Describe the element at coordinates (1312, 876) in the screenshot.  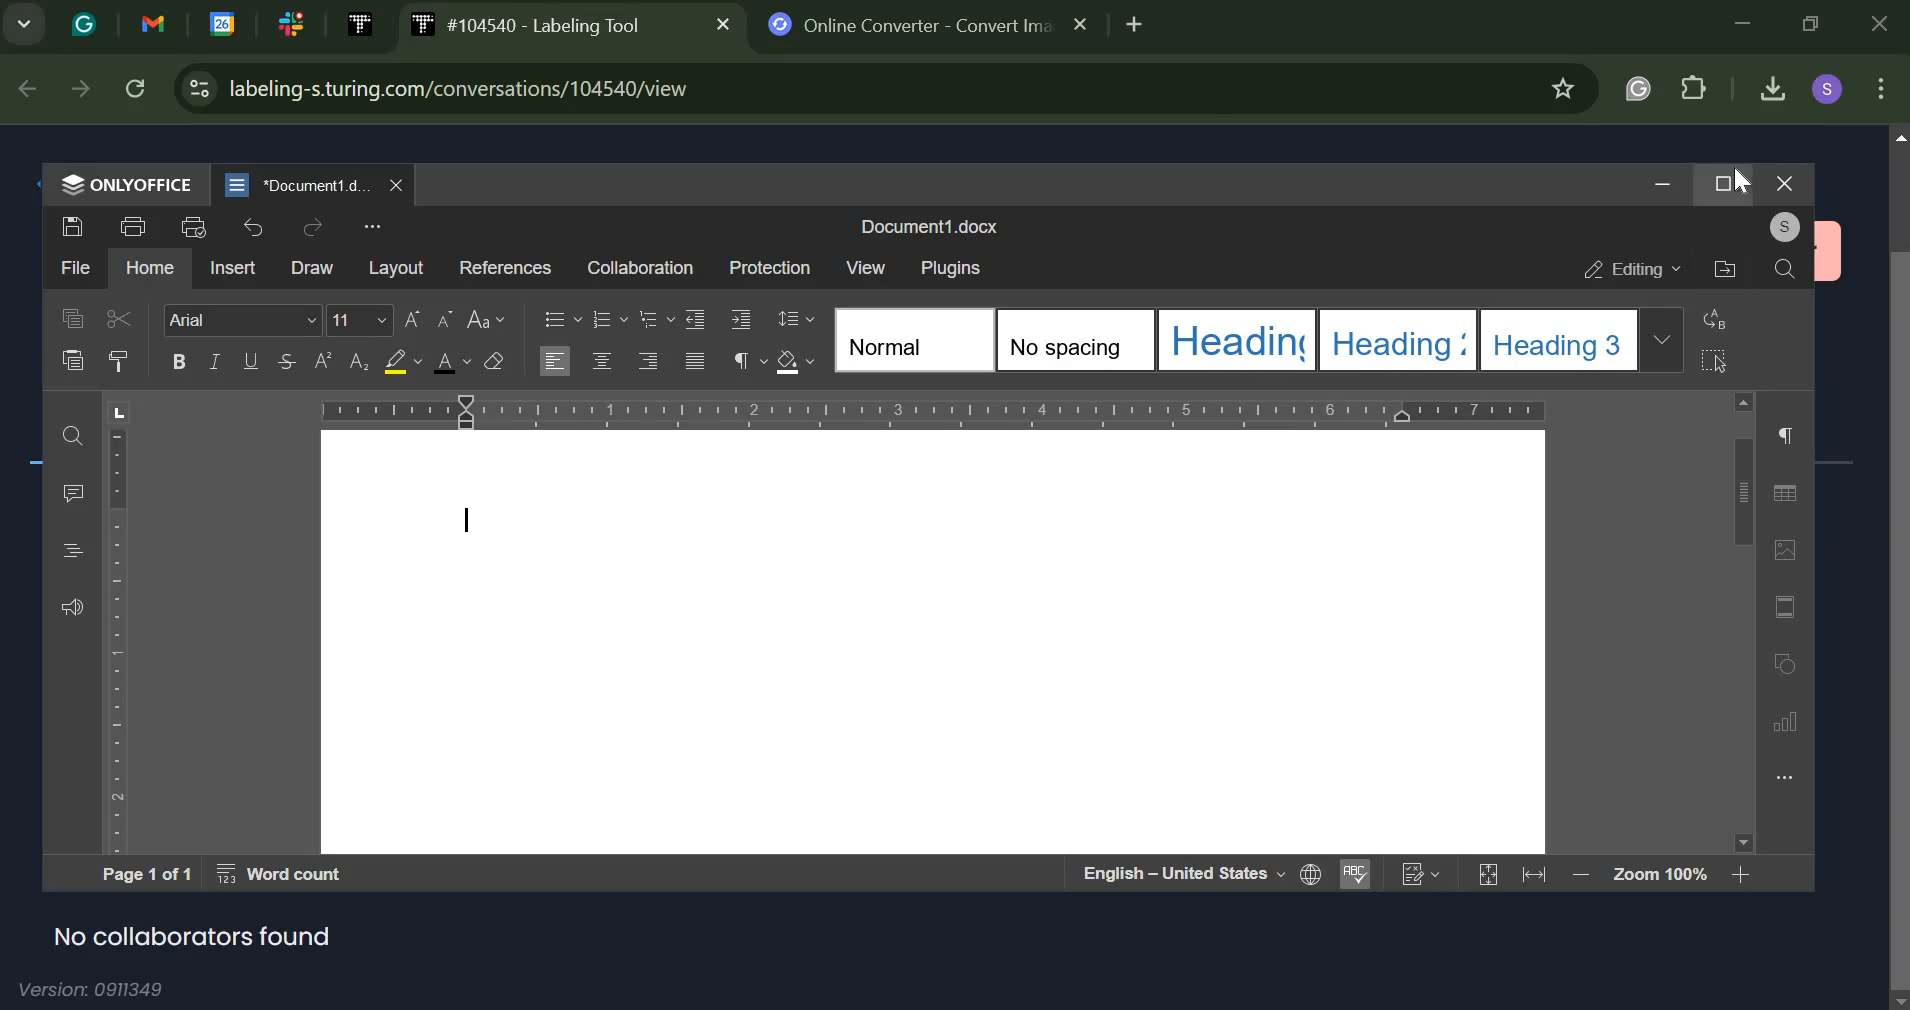
I see `internet icon` at that location.